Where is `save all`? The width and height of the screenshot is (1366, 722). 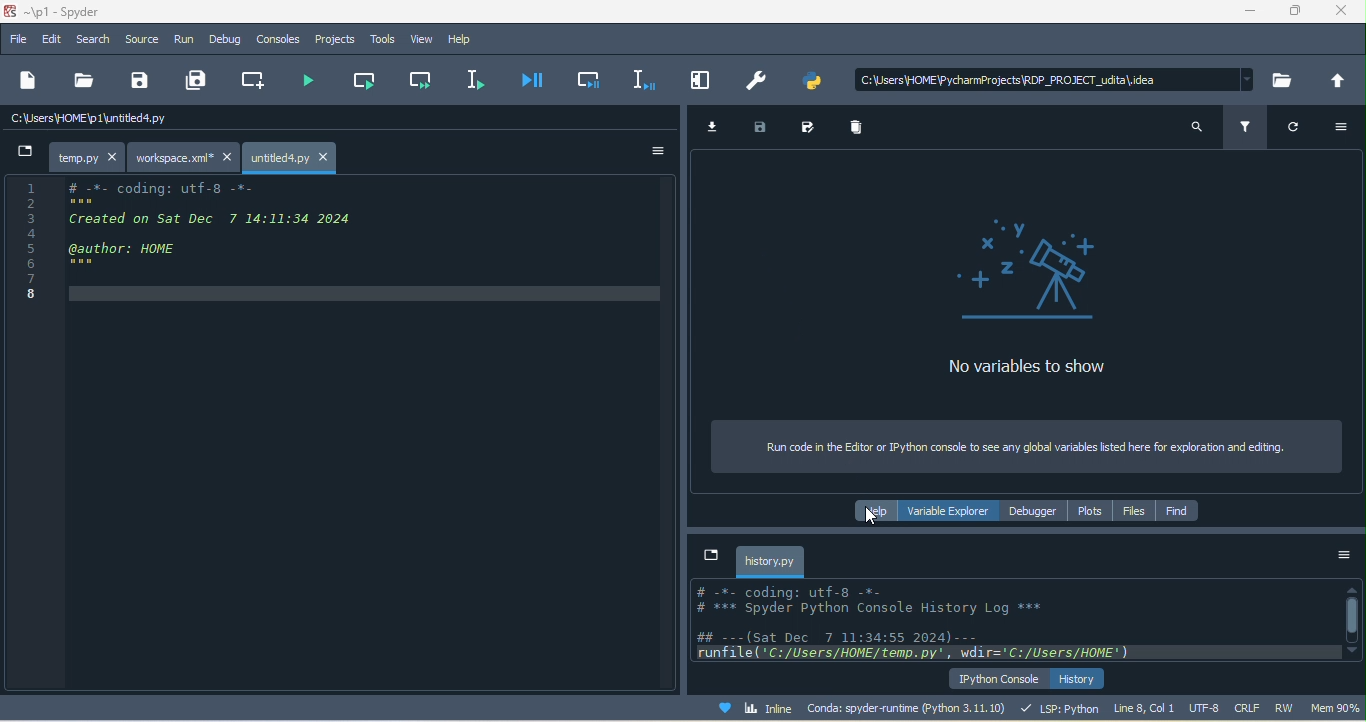 save all is located at coordinates (192, 81).